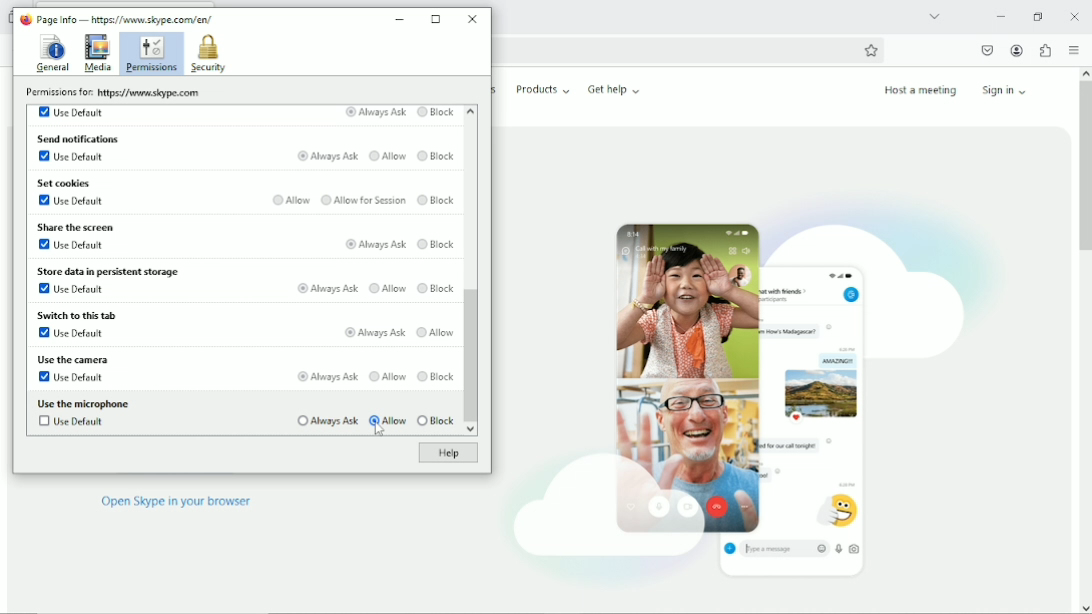 Image resolution: width=1092 pixels, height=614 pixels. I want to click on Sign in, so click(1008, 89).